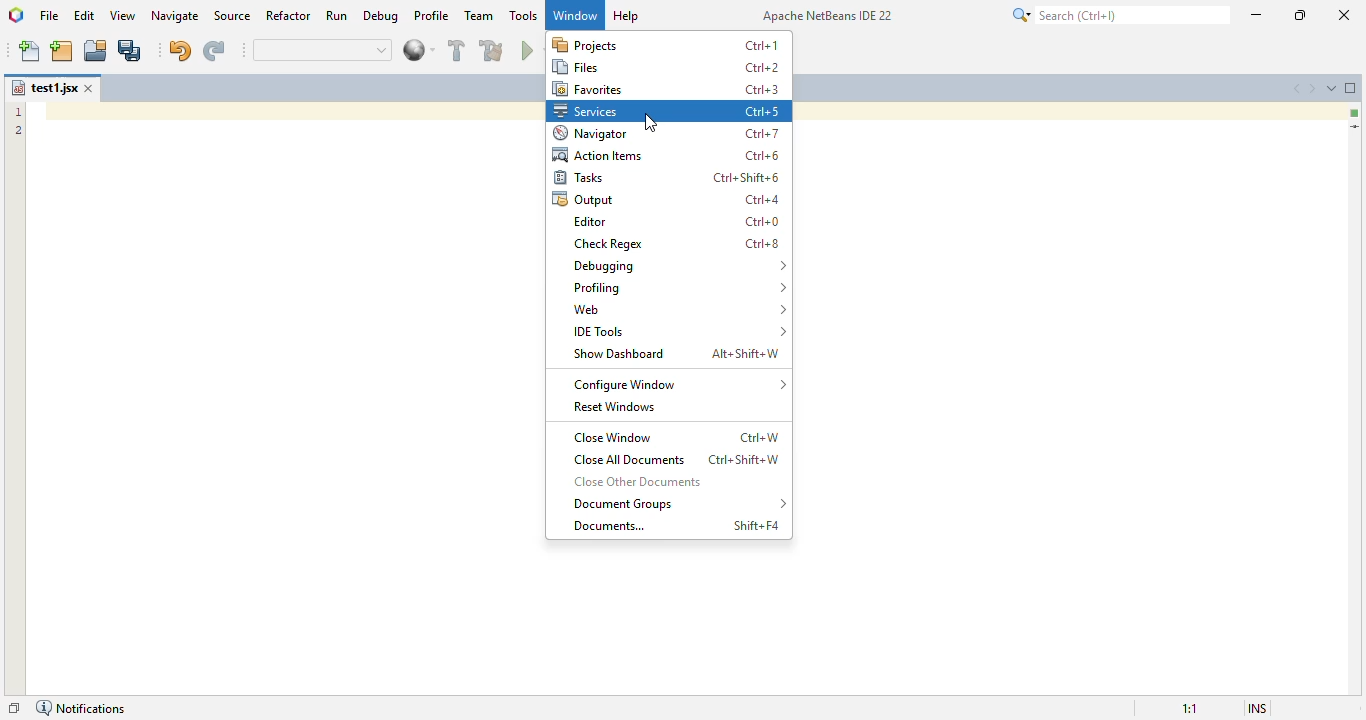  What do you see at coordinates (593, 134) in the screenshot?
I see `navigator` at bounding box center [593, 134].